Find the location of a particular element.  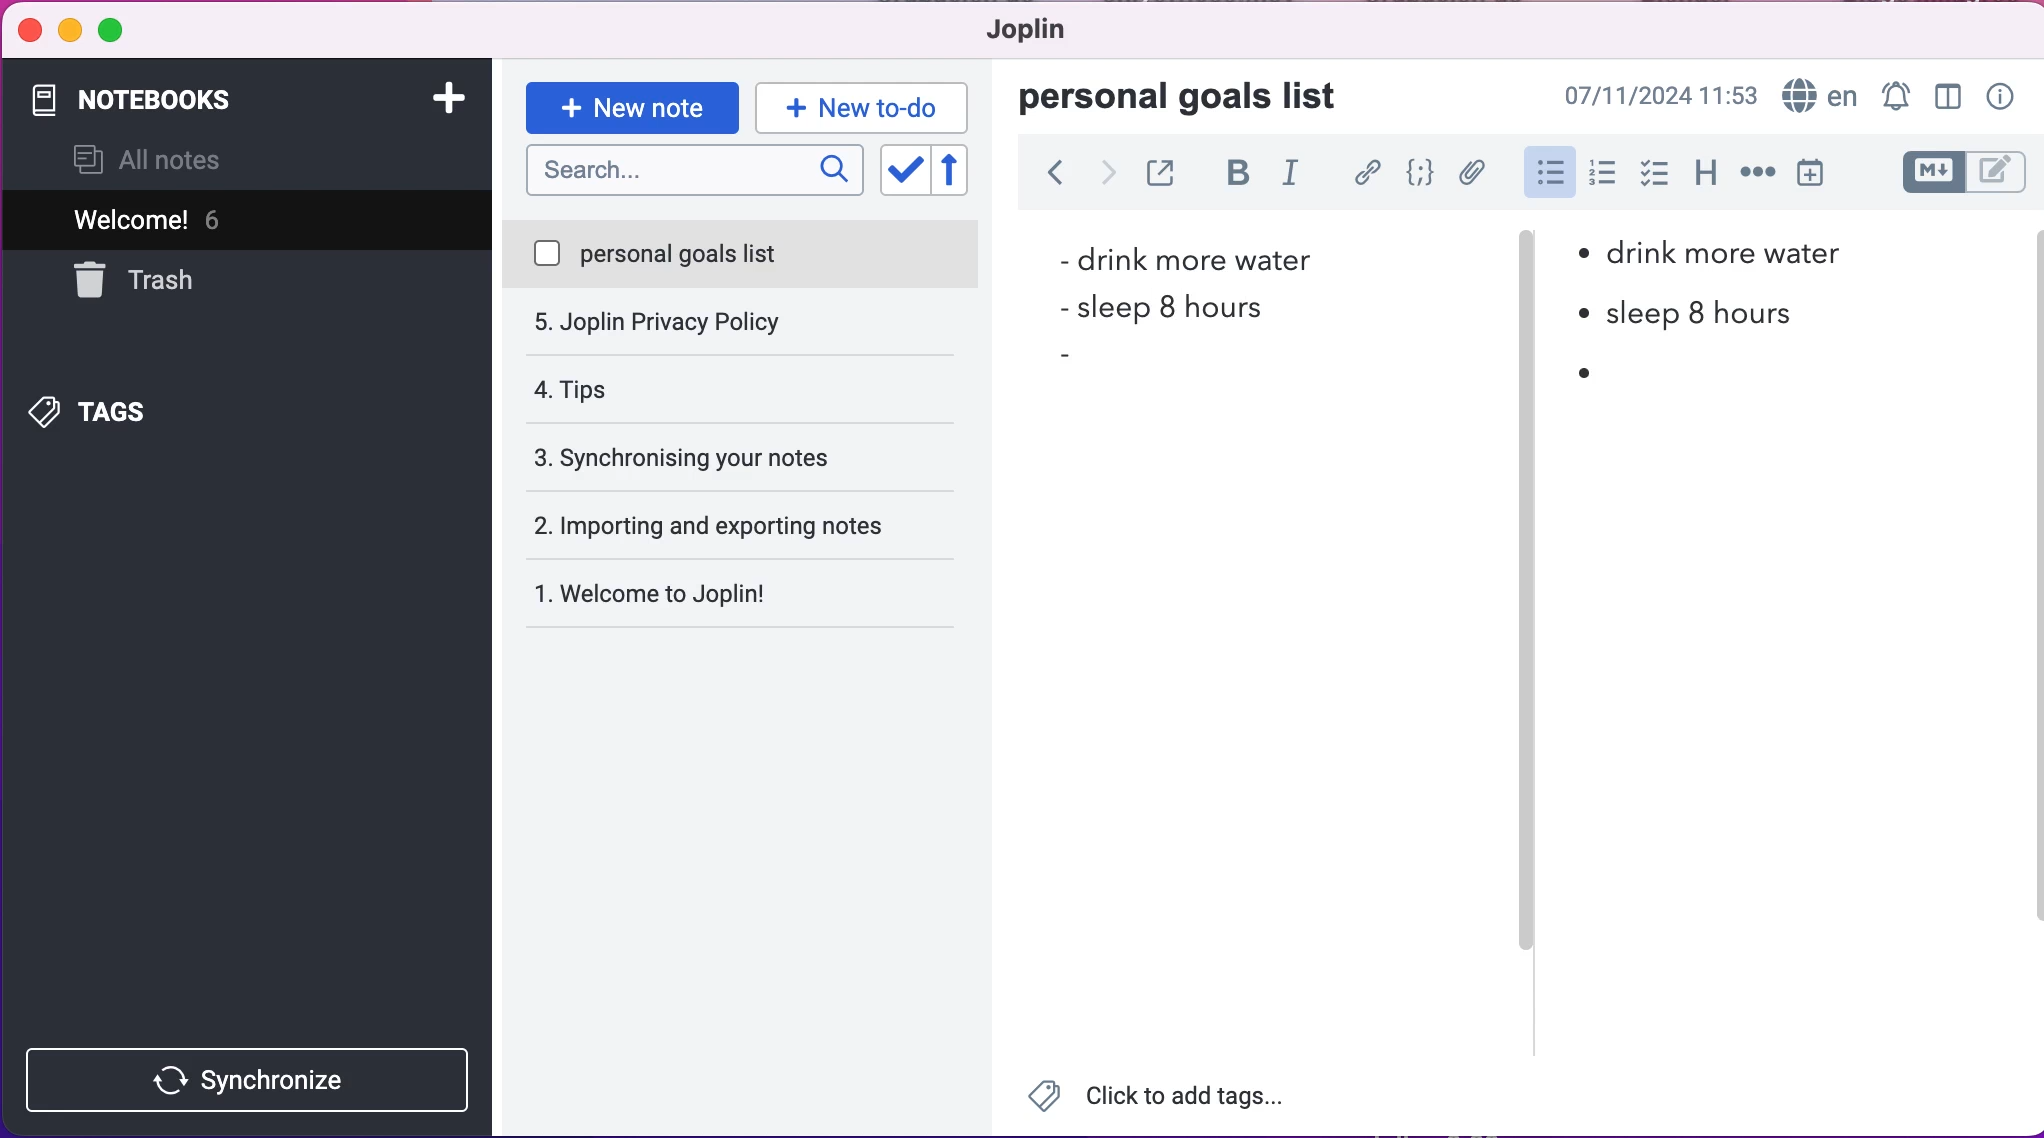

code is located at coordinates (1417, 174).